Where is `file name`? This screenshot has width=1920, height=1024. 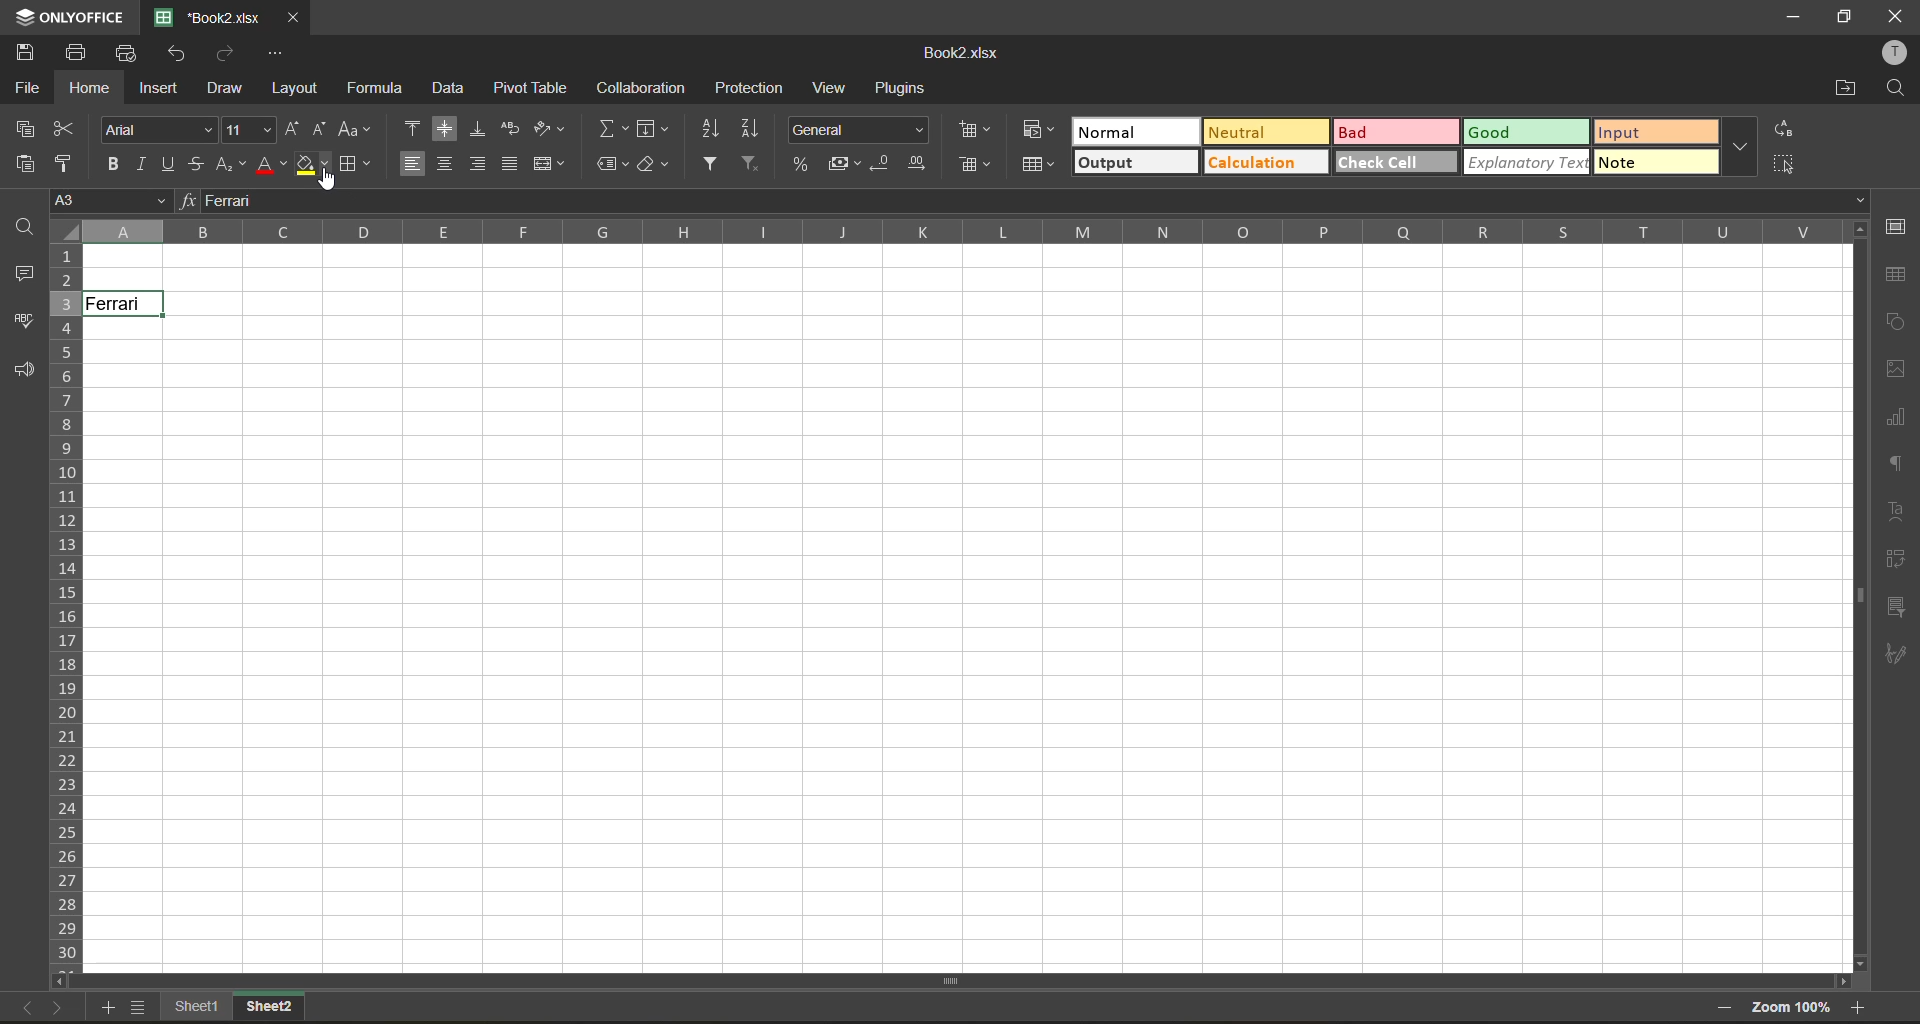
file name is located at coordinates (205, 15).